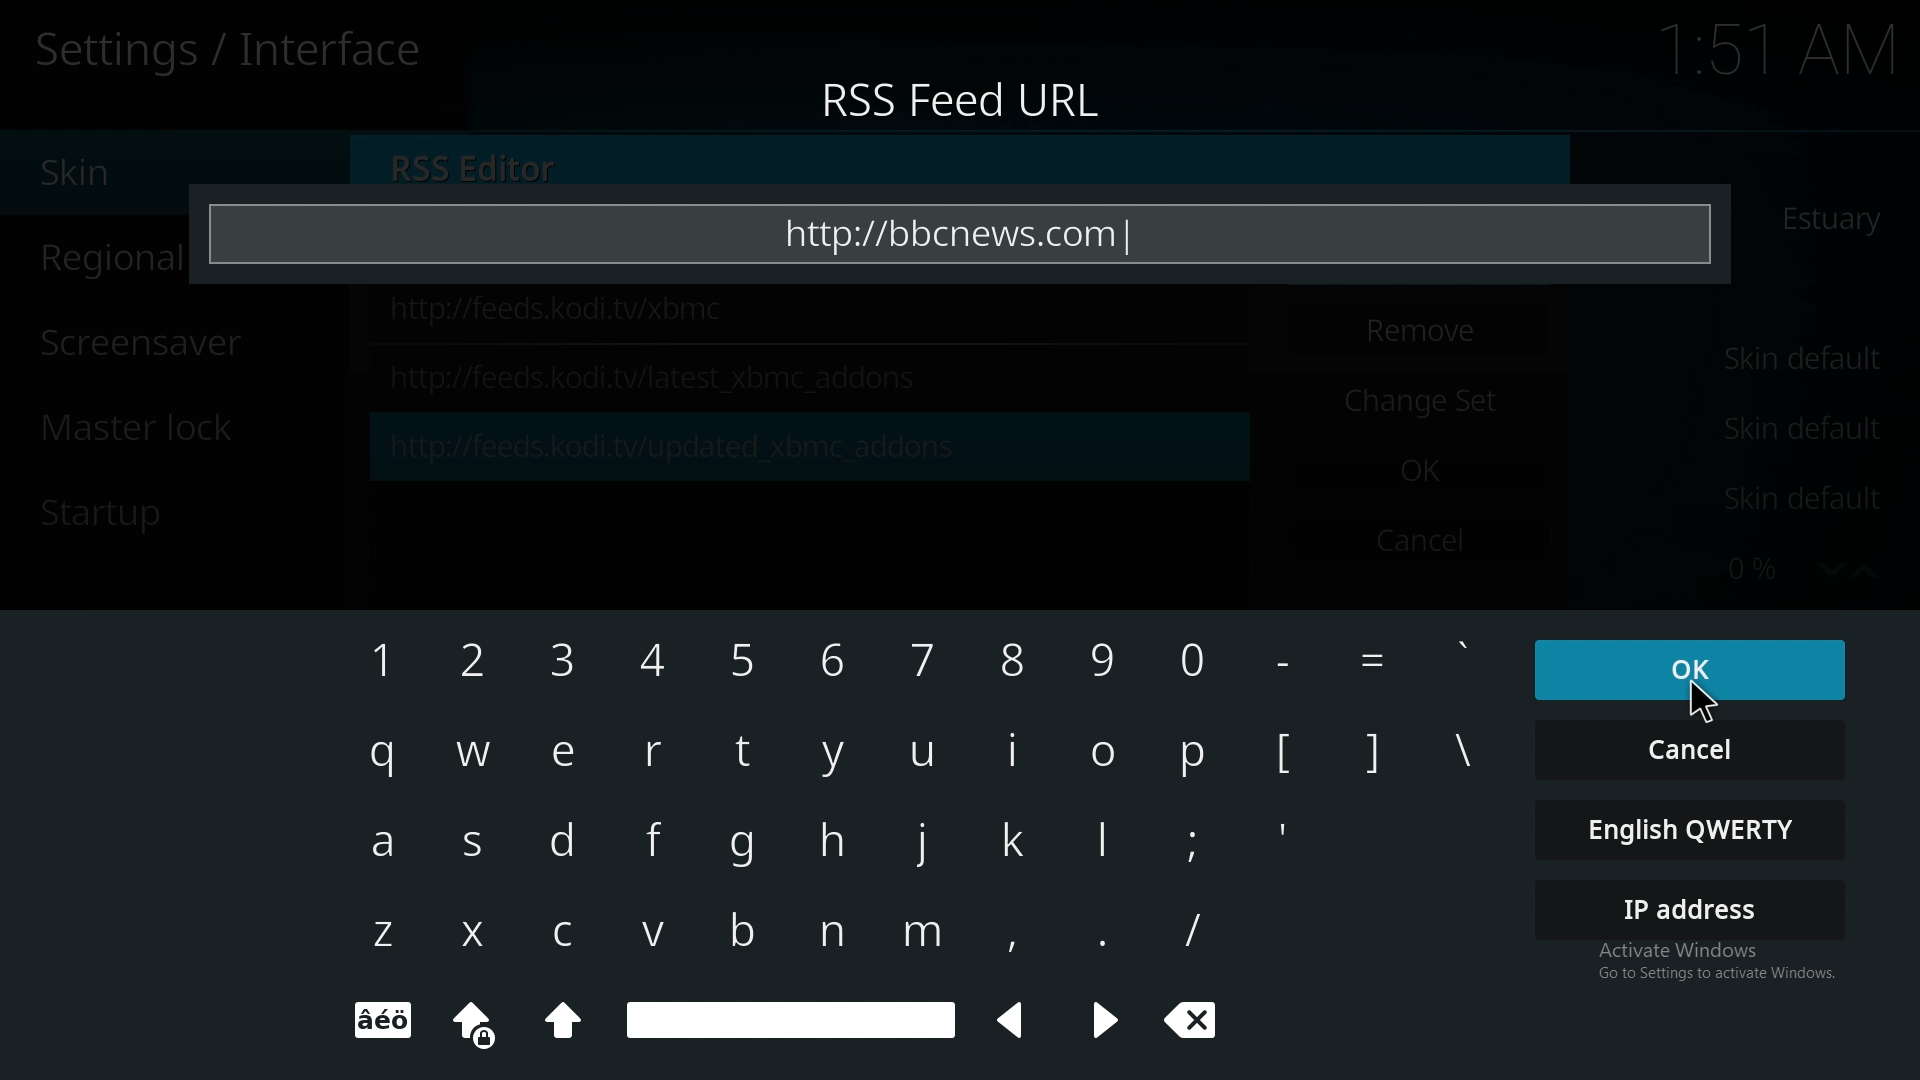 This screenshot has height=1080, width=1920. I want to click on english qwerty, so click(1692, 836).